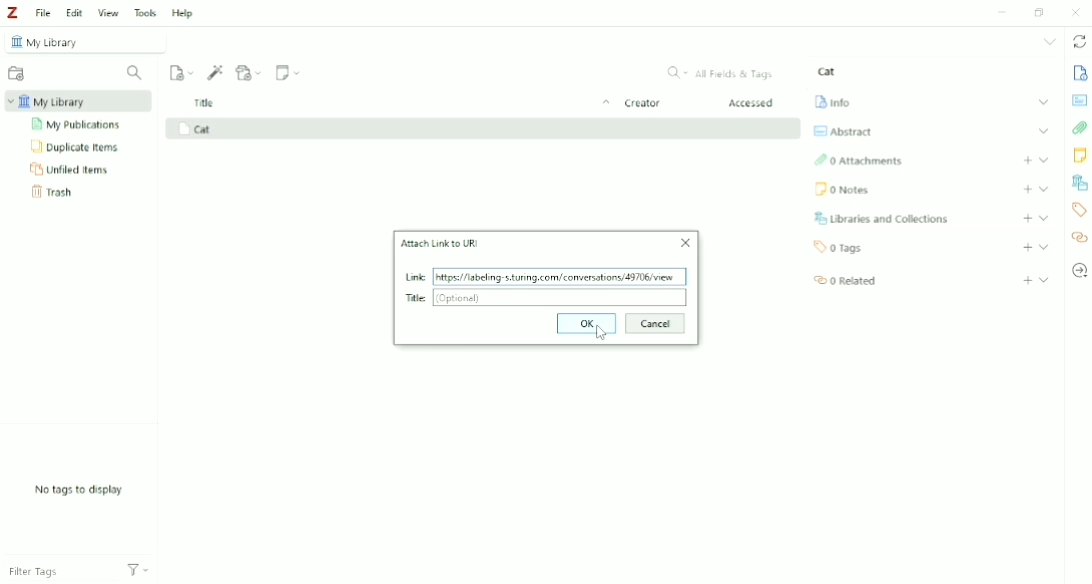  What do you see at coordinates (1027, 218) in the screenshot?
I see `Add` at bounding box center [1027, 218].